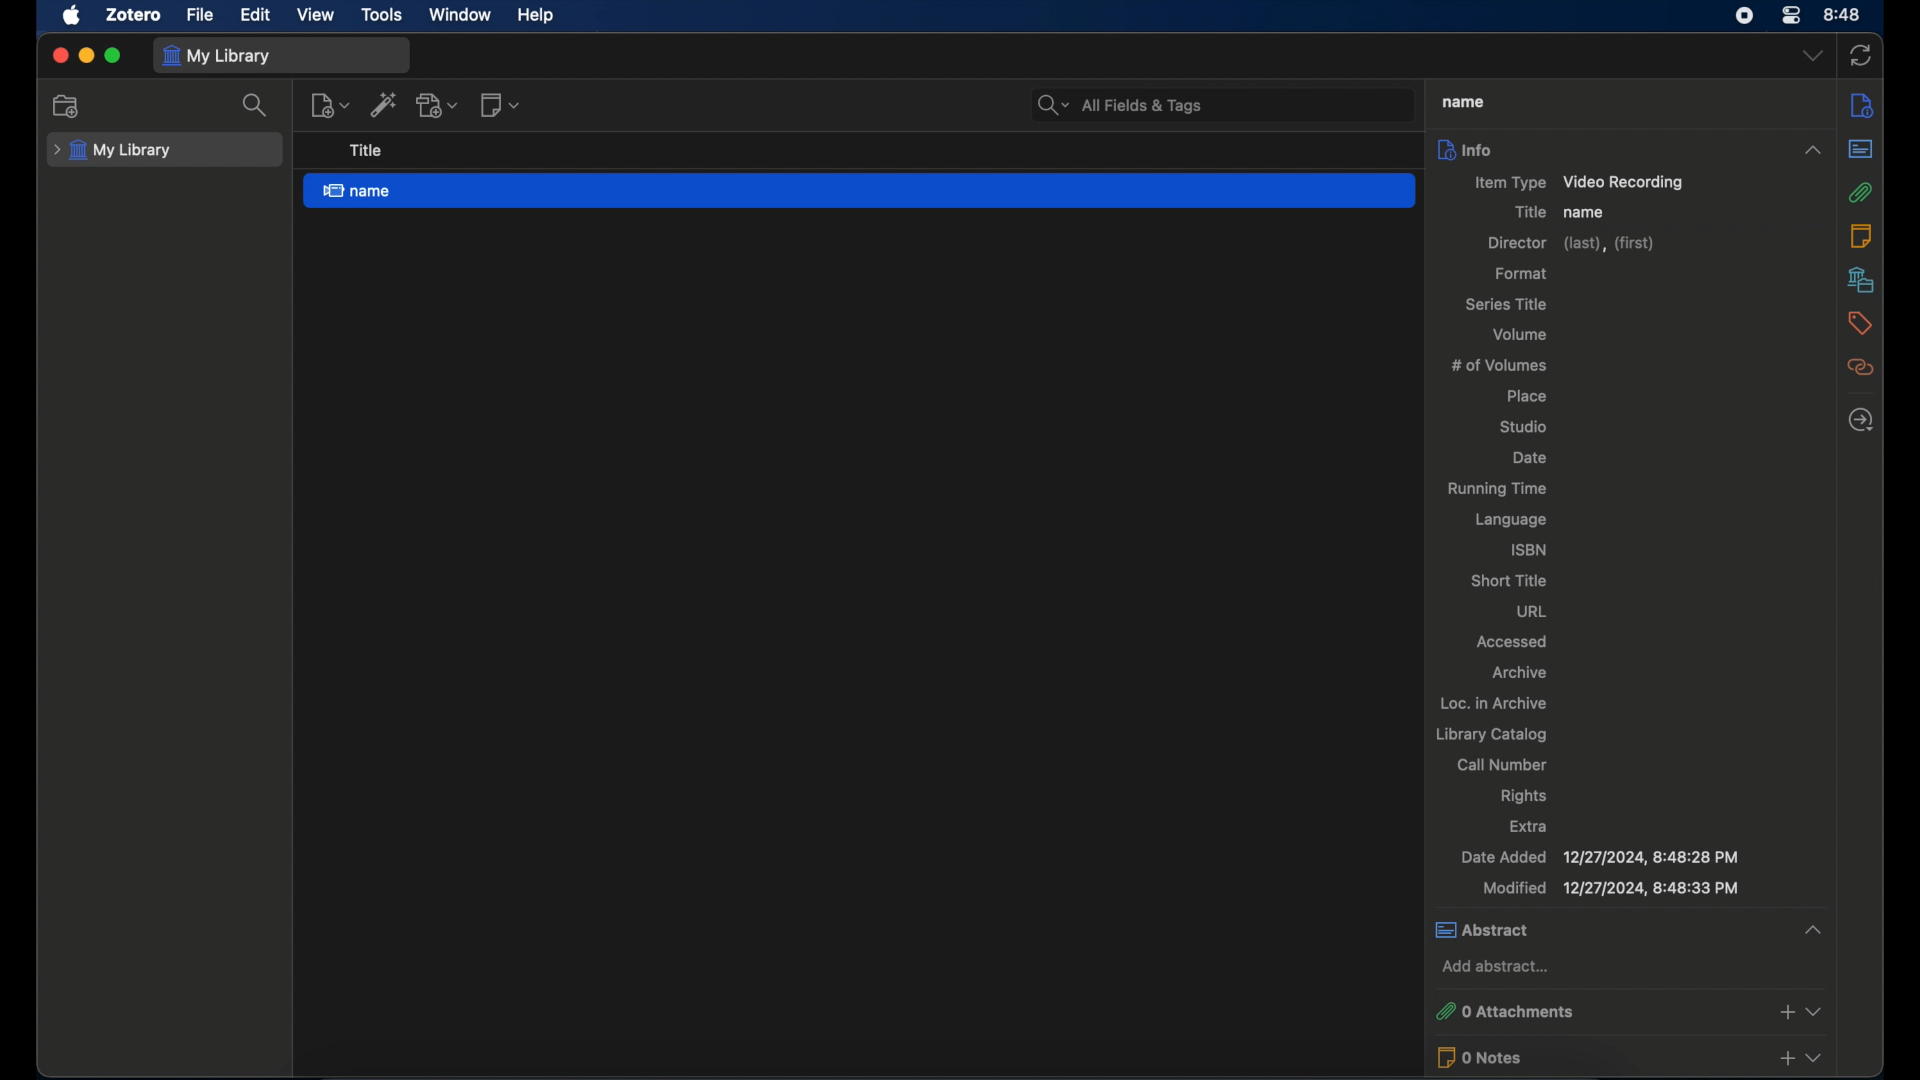  Describe the element at coordinates (1525, 796) in the screenshot. I see `rights` at that location.